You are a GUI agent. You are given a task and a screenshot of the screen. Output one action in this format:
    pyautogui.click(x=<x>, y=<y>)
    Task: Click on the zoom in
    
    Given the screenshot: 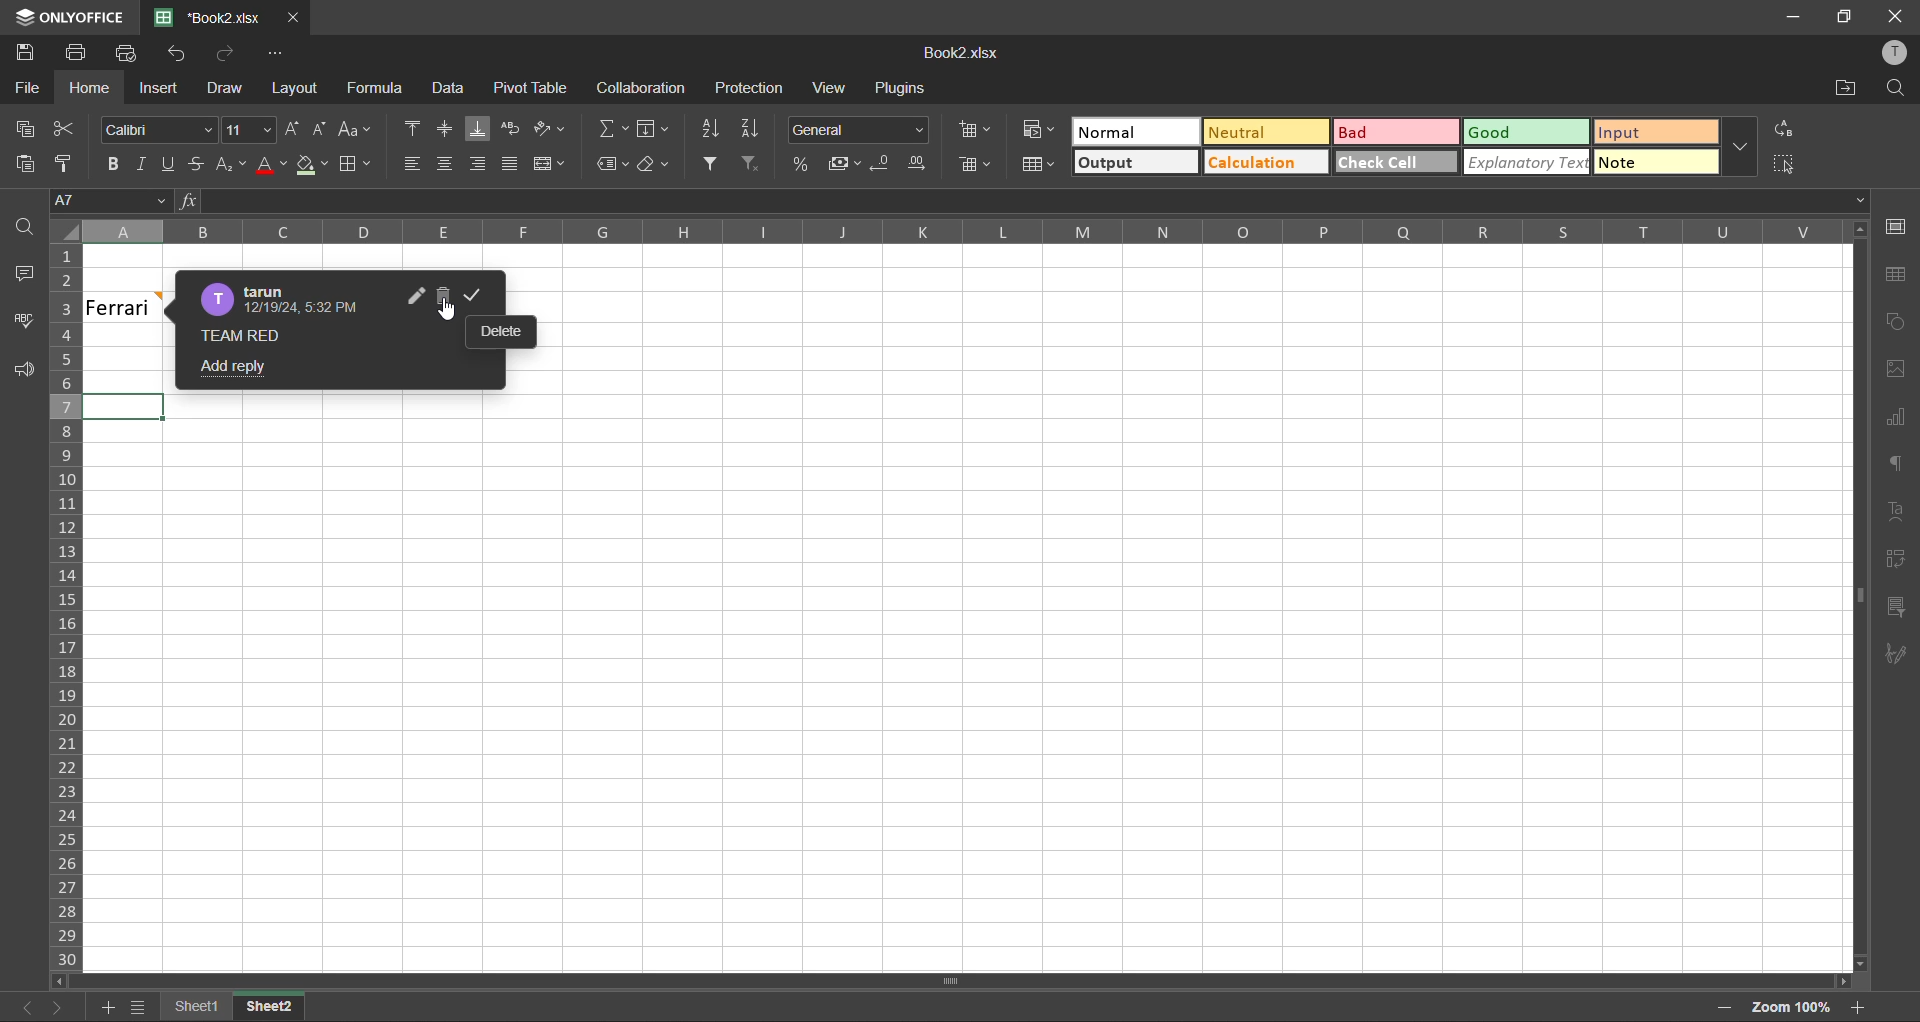 What is the action you would take?
    pyautogui.click(x=1854, y=1005)
    